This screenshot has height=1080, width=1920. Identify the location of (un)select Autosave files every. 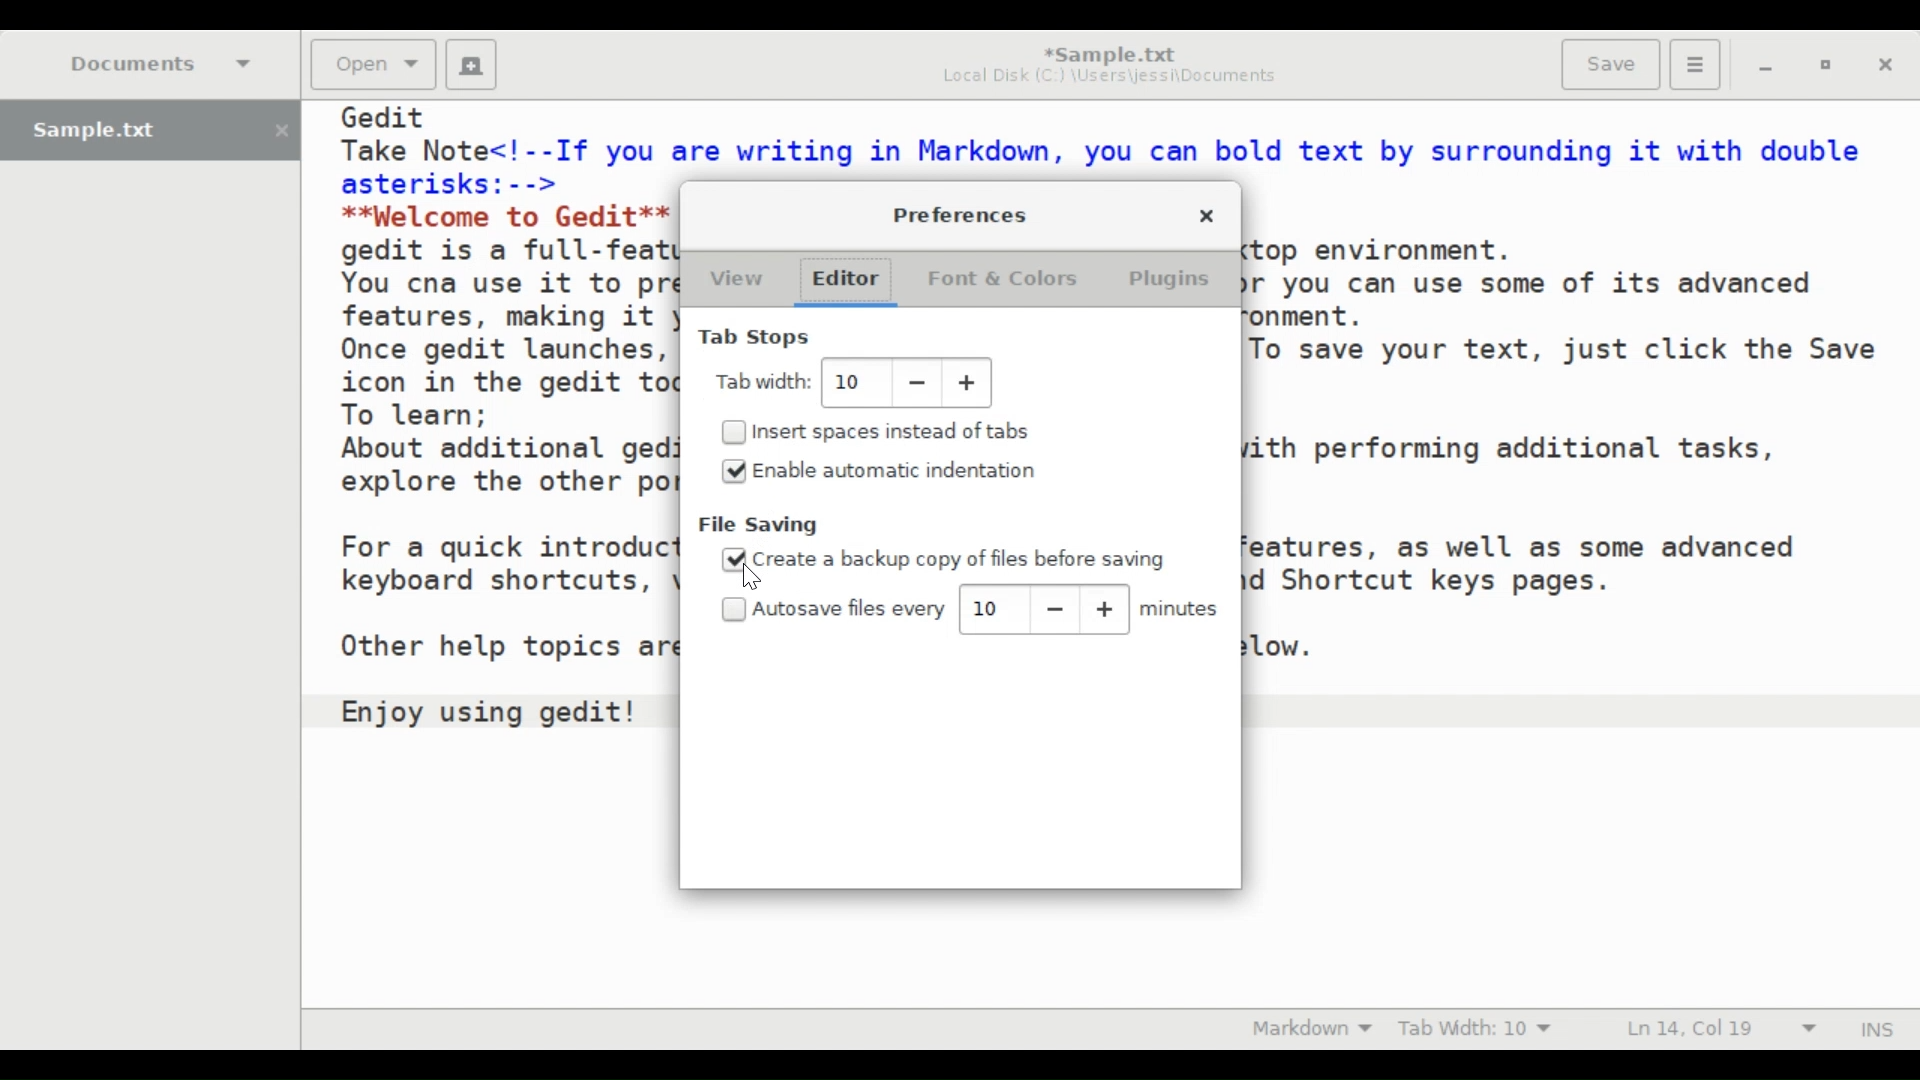
(837, 609).